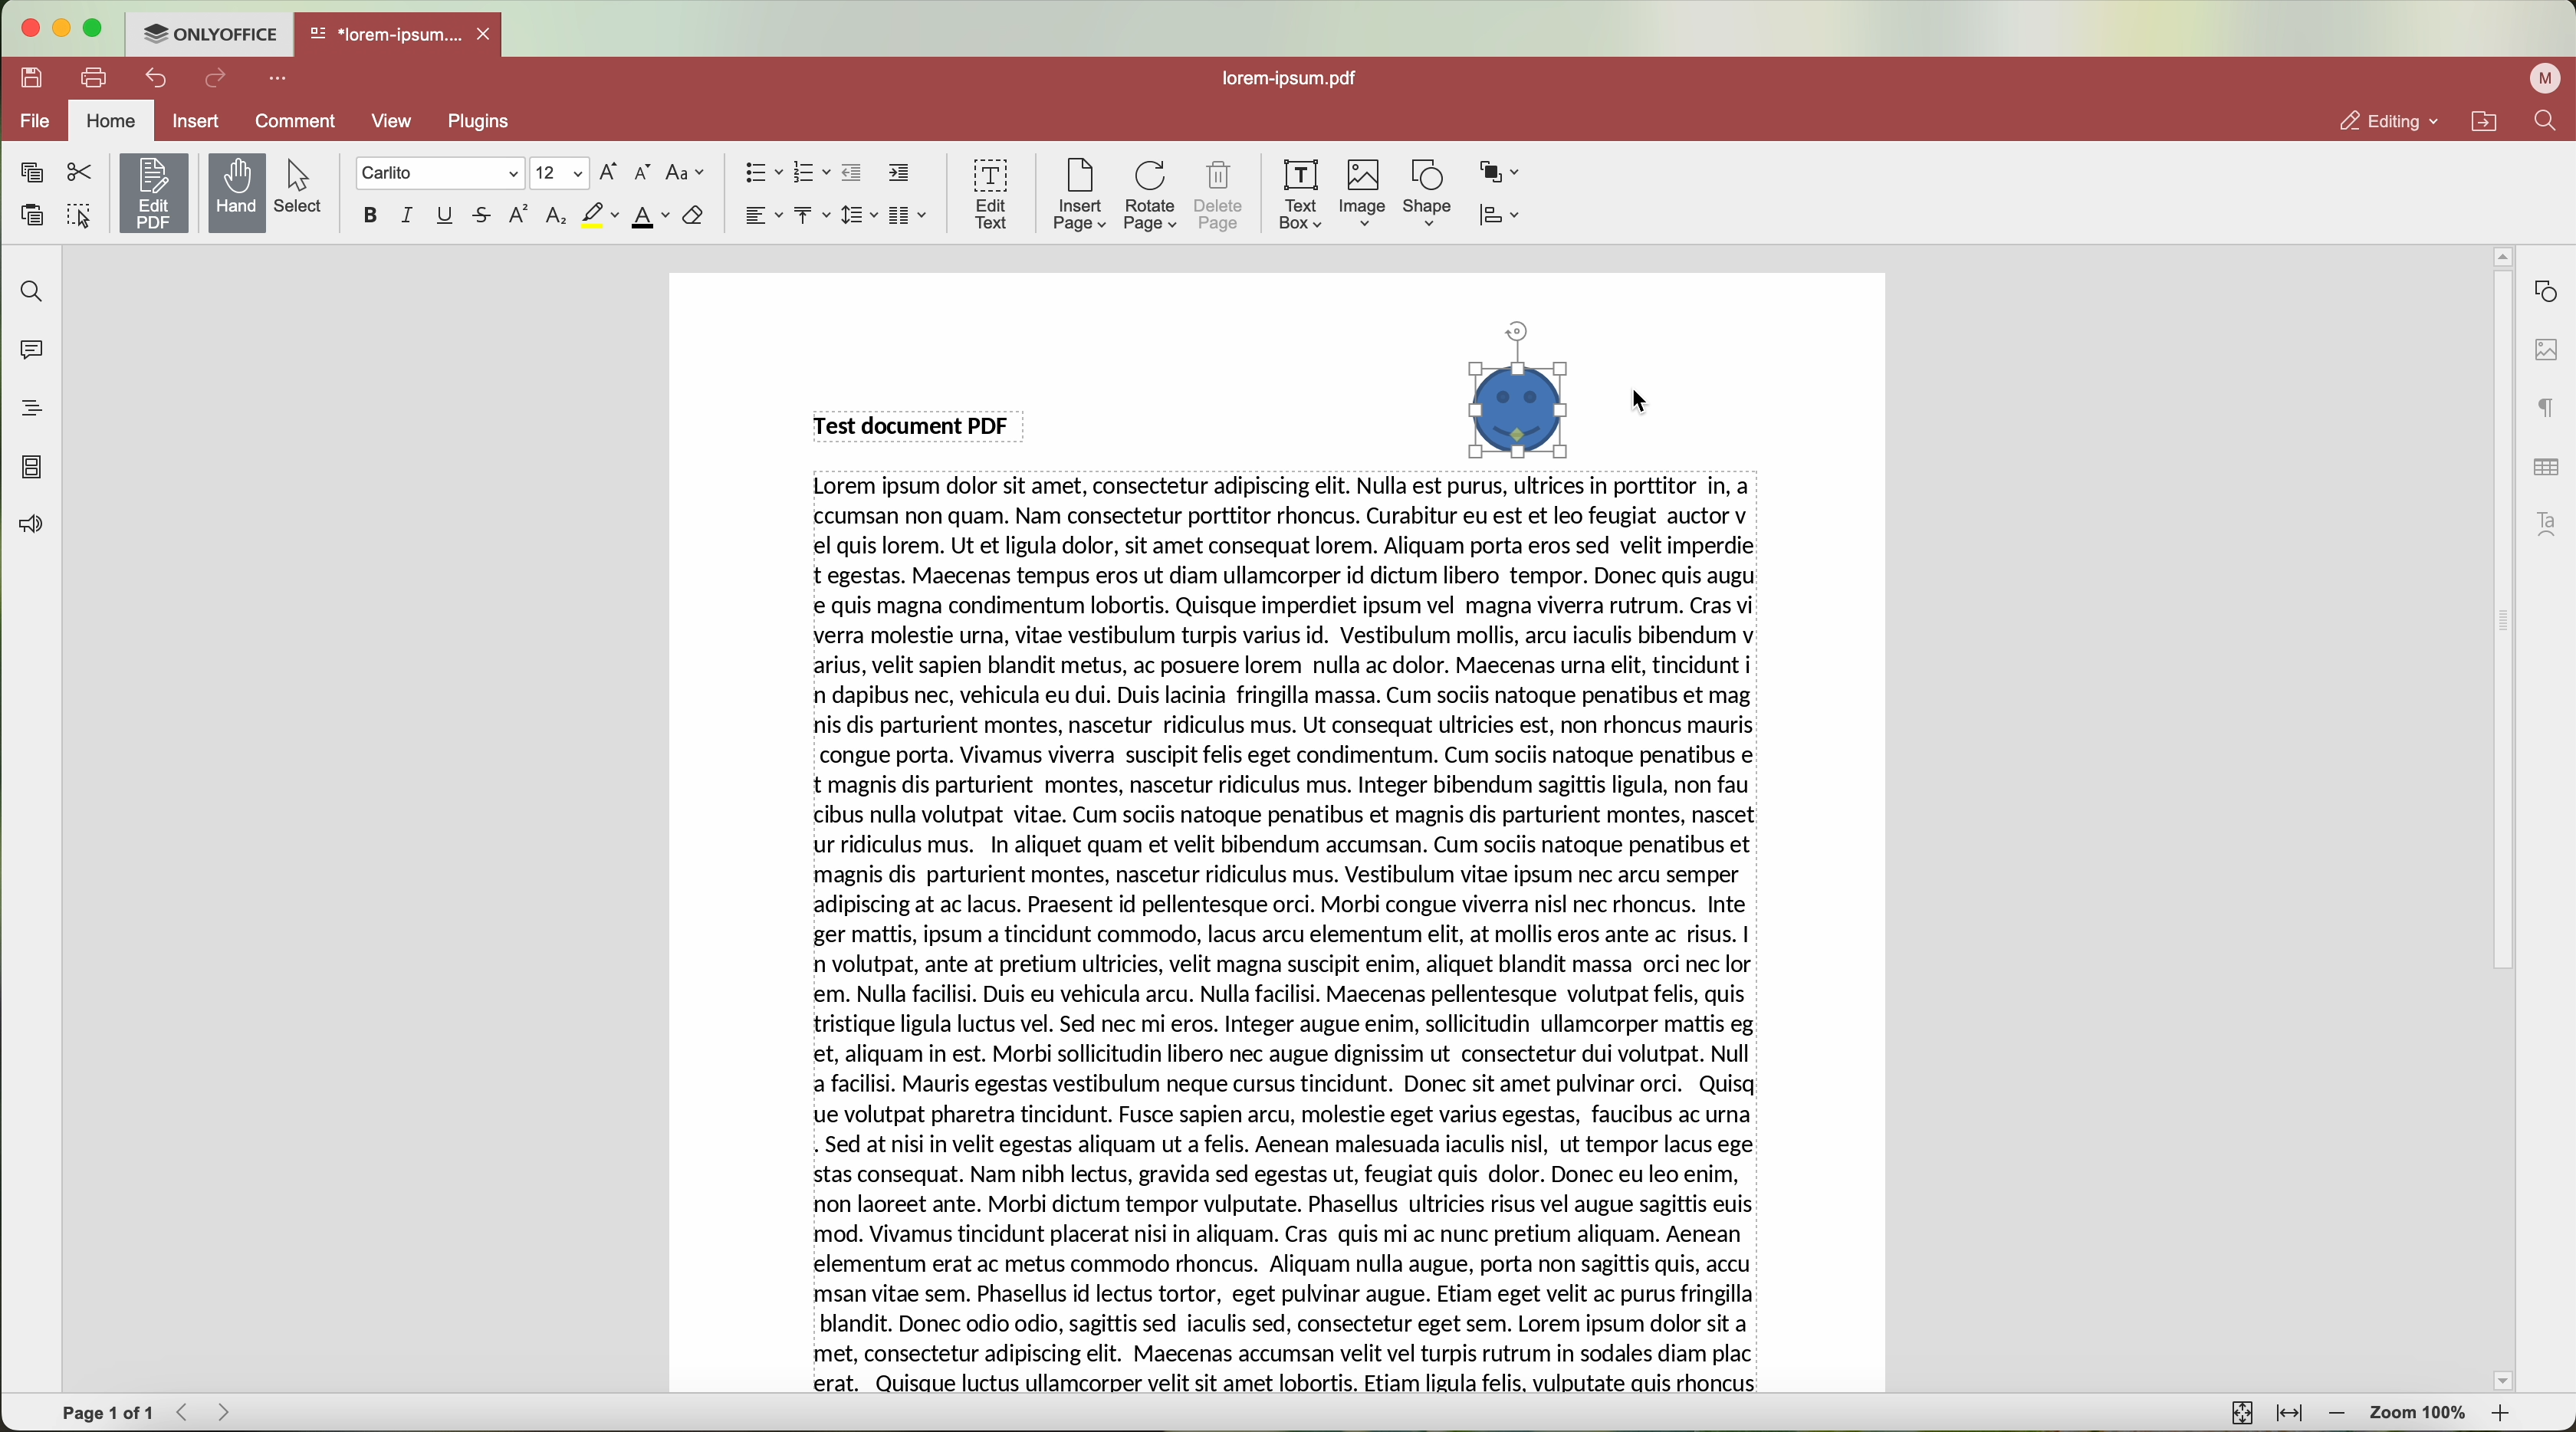  What do you see at coordinates (1151, 196) in the screenshot?
I see `rotate page` at bounding box center [1151, 196].